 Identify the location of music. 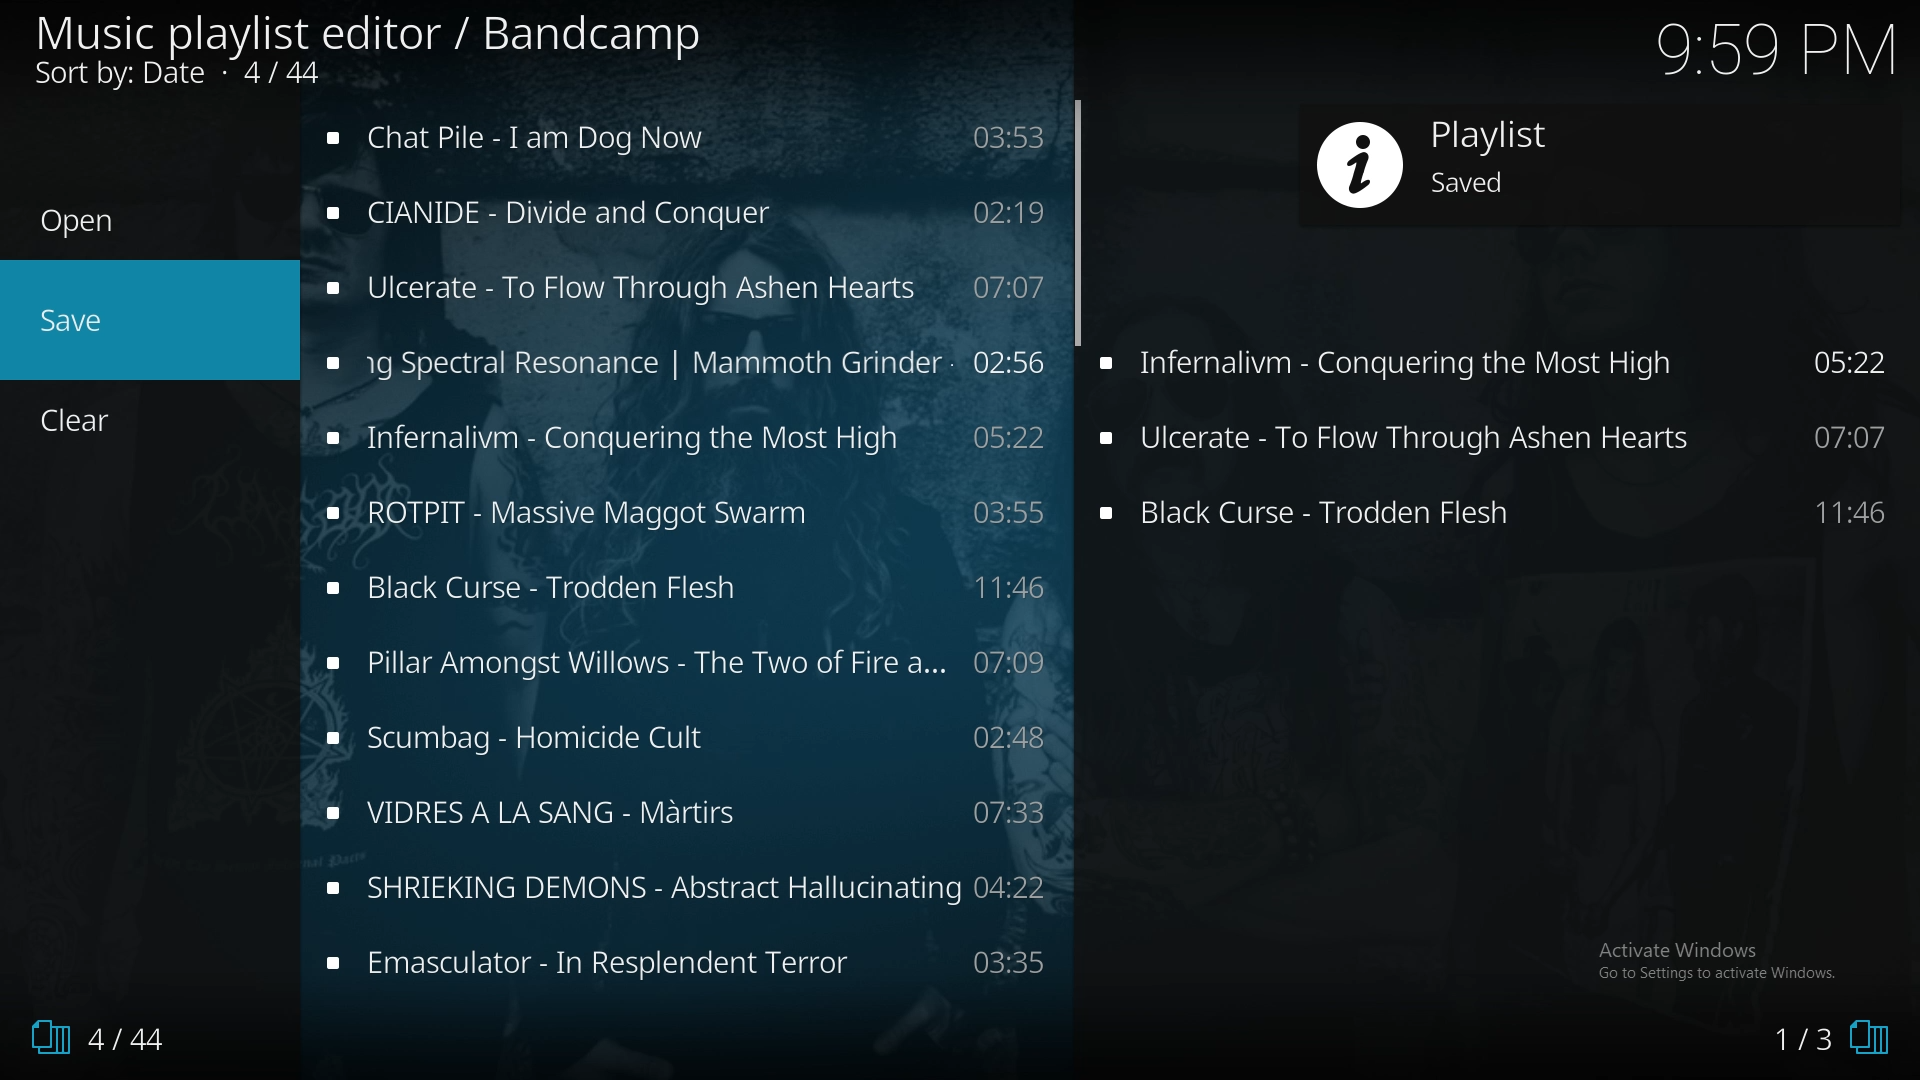
(690, 665).